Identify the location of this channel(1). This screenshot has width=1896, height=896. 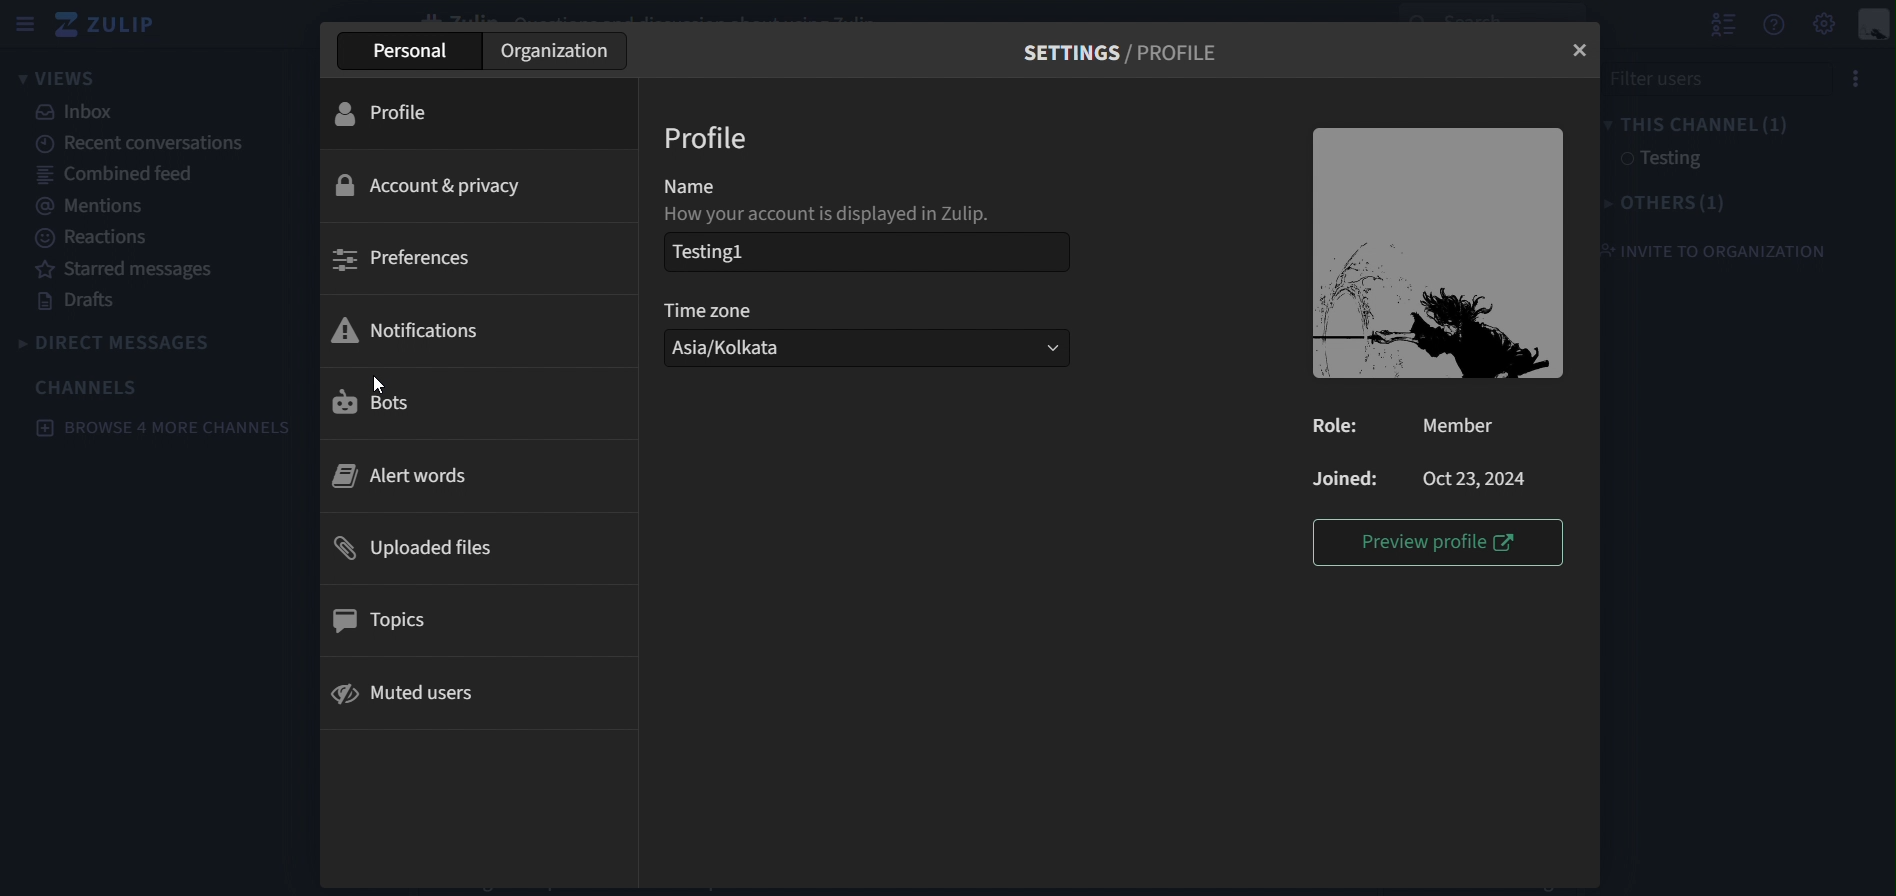
(1695, 122).